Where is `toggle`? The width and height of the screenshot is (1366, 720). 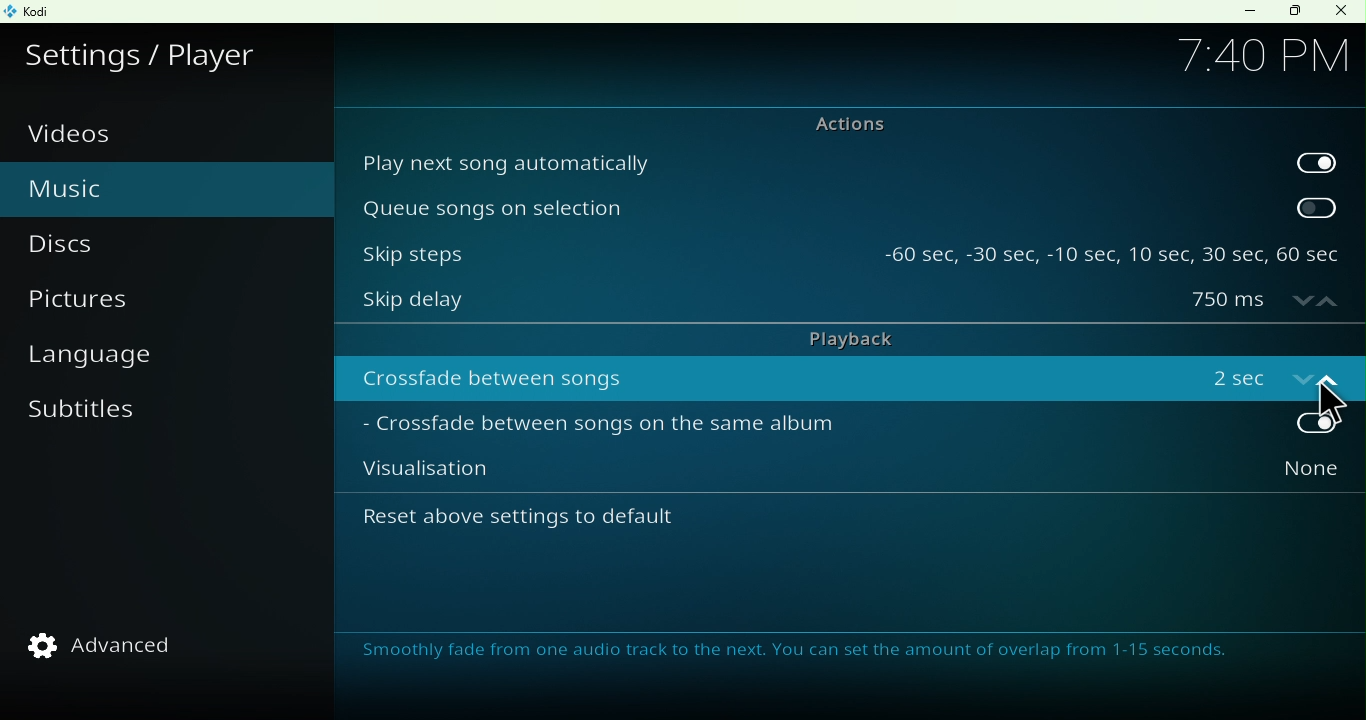 toggle is located at coordinates (1316, 160).